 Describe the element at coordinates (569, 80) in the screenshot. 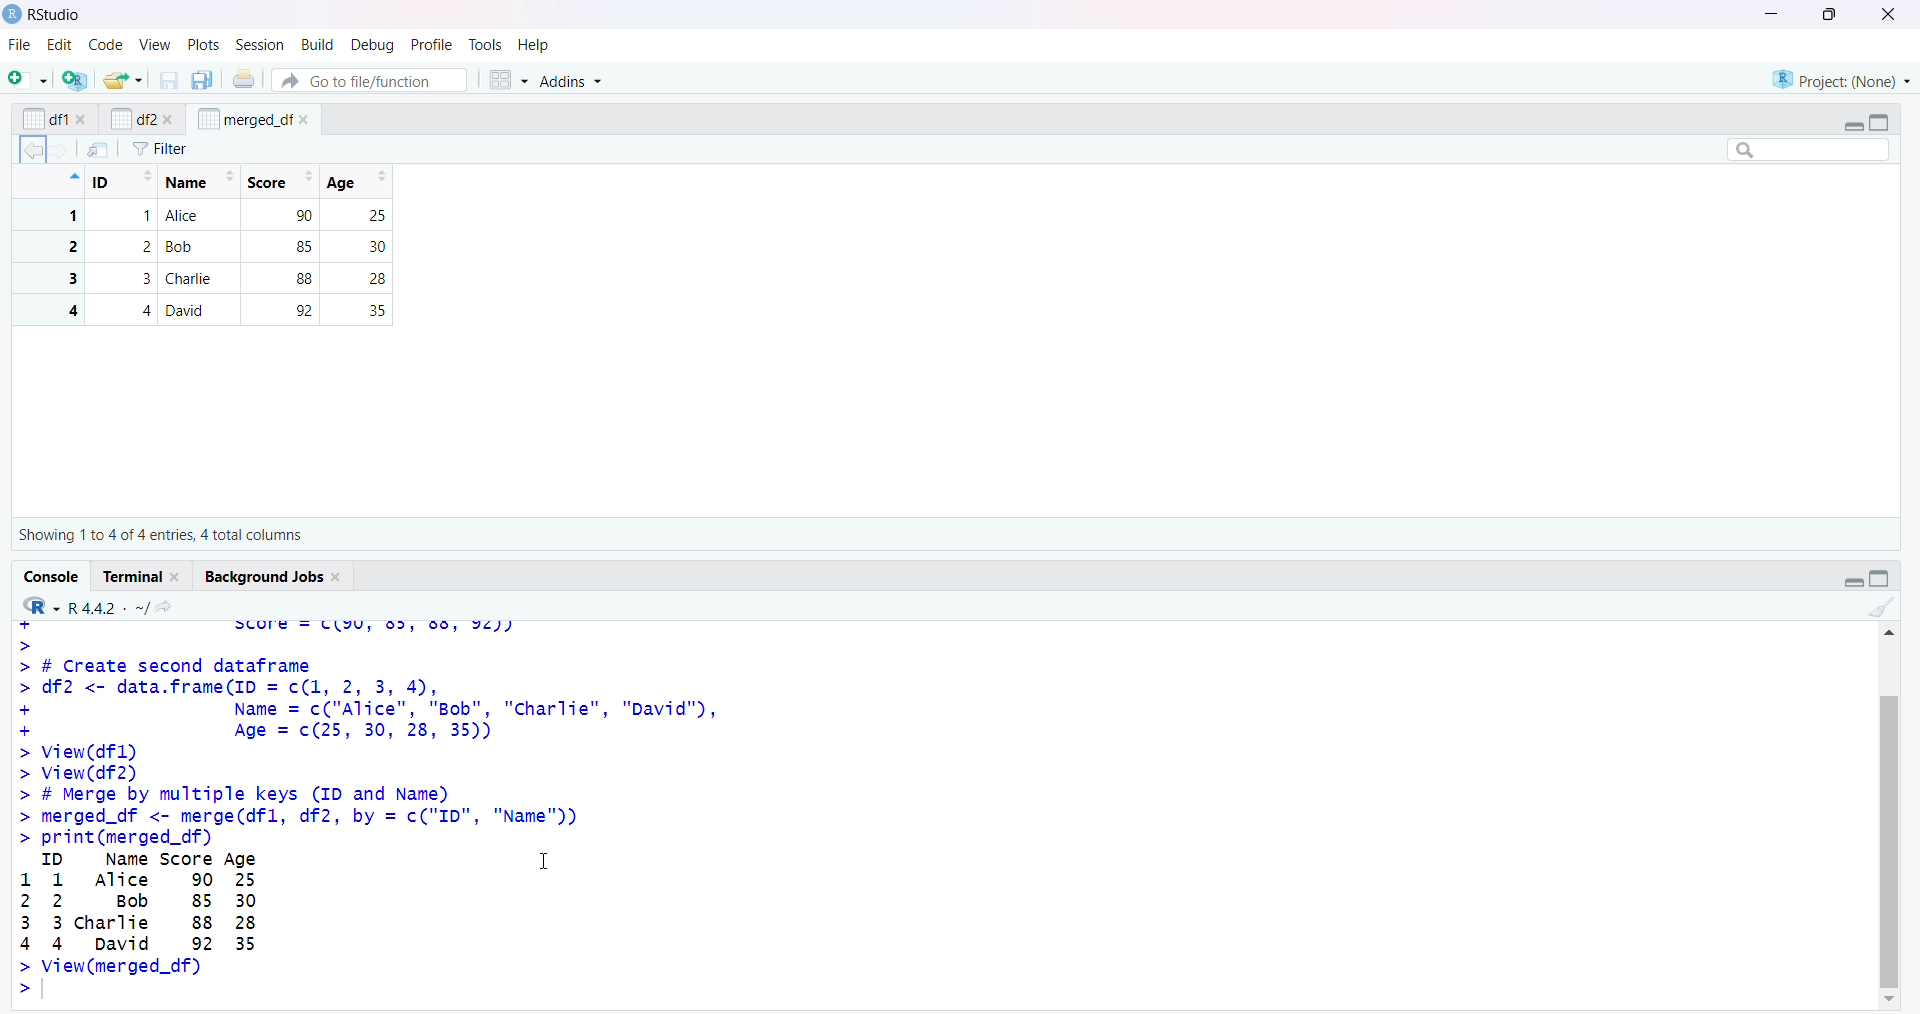

I see `Addins ` at that location.